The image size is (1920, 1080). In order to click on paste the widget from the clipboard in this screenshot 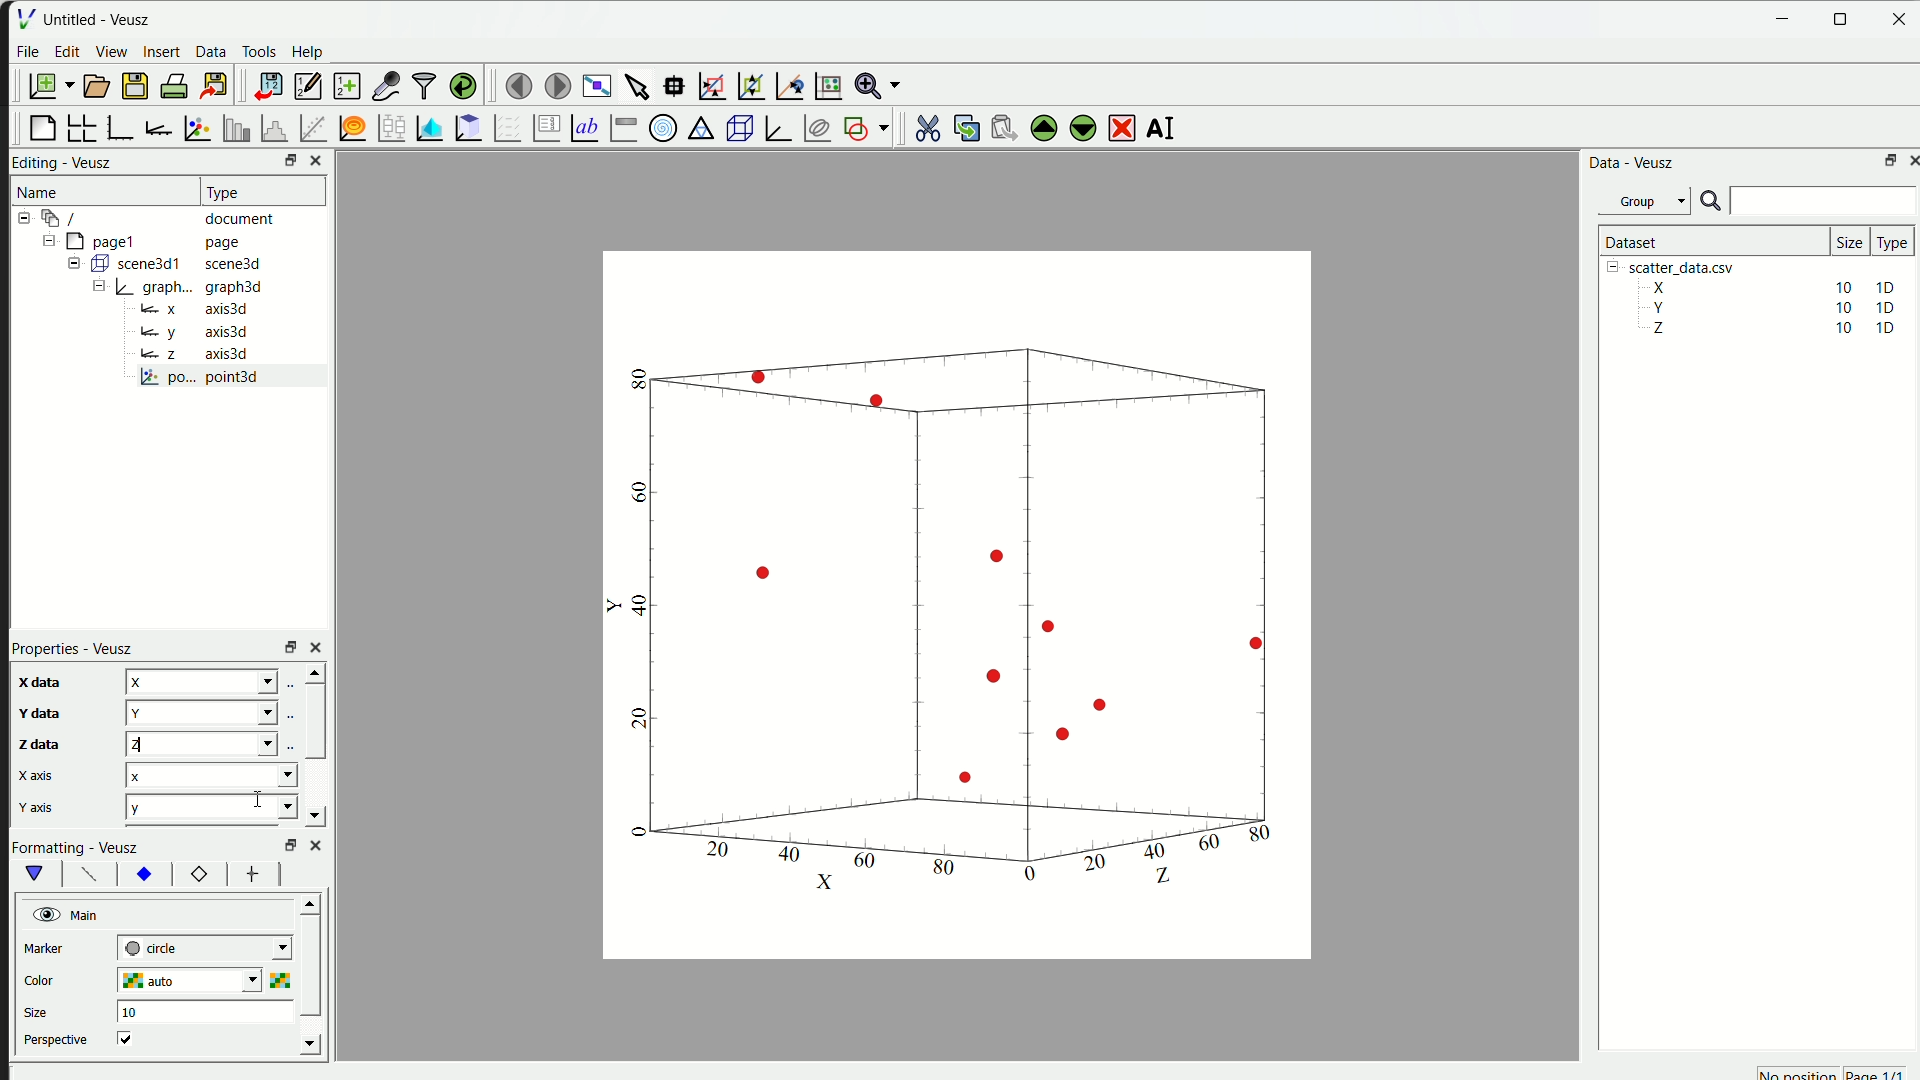, I will do `click(997, 128)`.